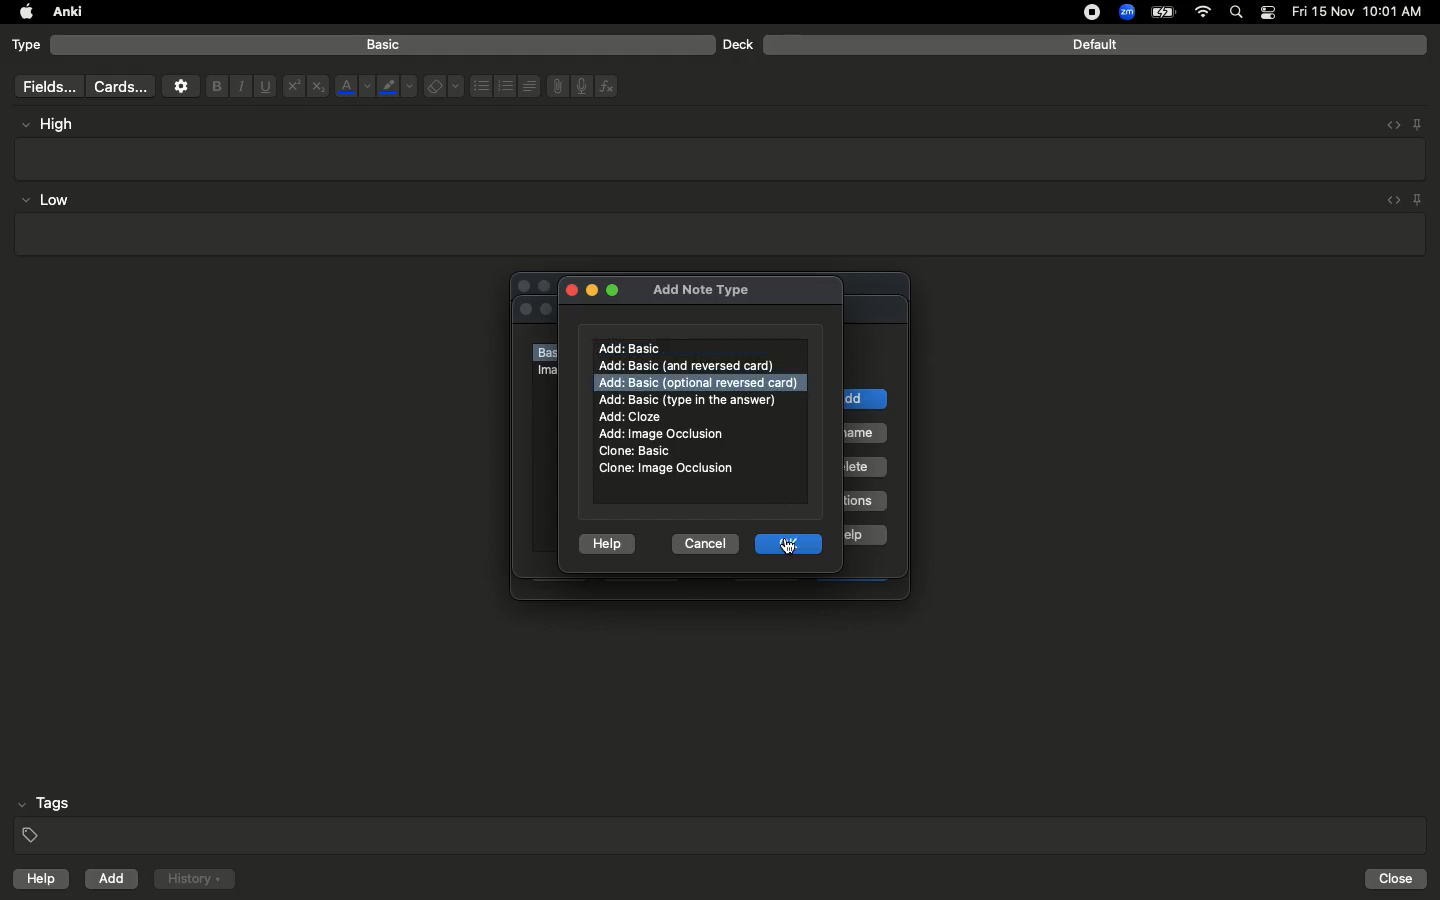  Describe the element at coordinates (120, 87) in the screenshot. I see `Cards` at that location.